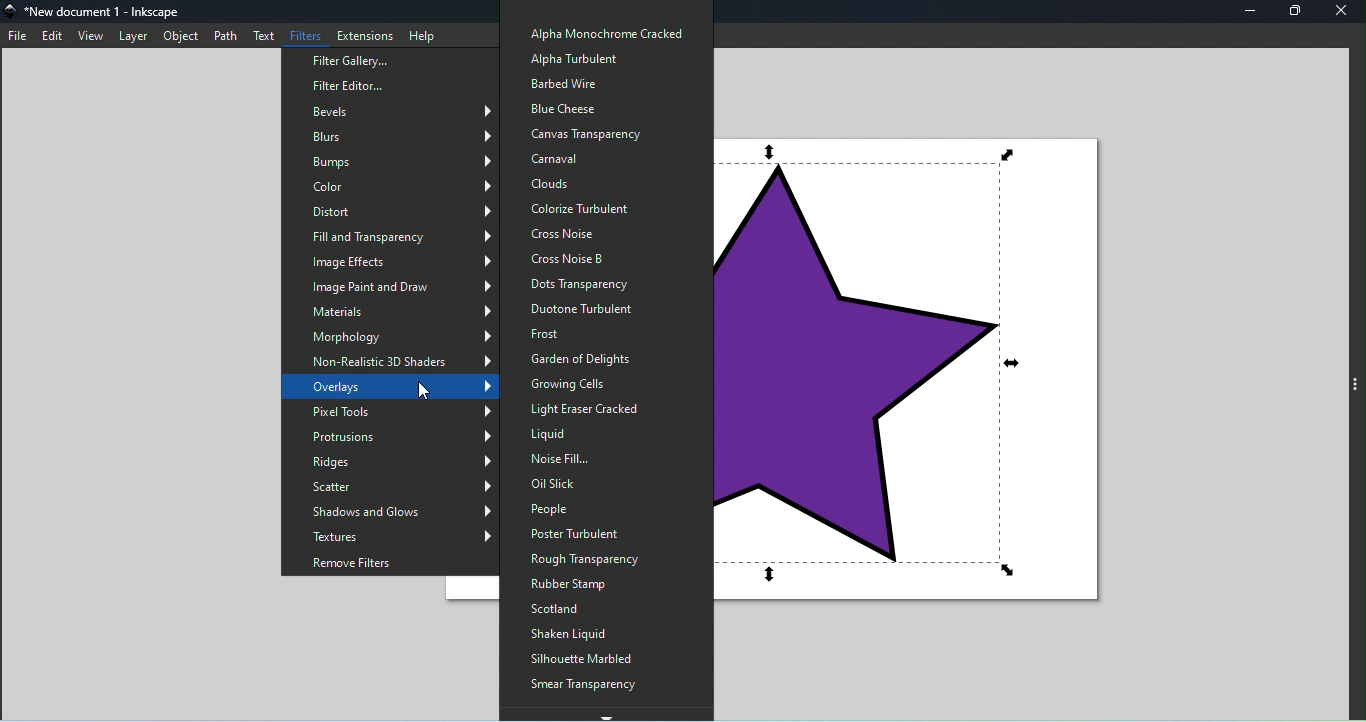 The width and height of the screenshot is (1366, 722). Describe the element at coordinates (588, 557) in the screenshot. I see `Rough transparency` at that location.